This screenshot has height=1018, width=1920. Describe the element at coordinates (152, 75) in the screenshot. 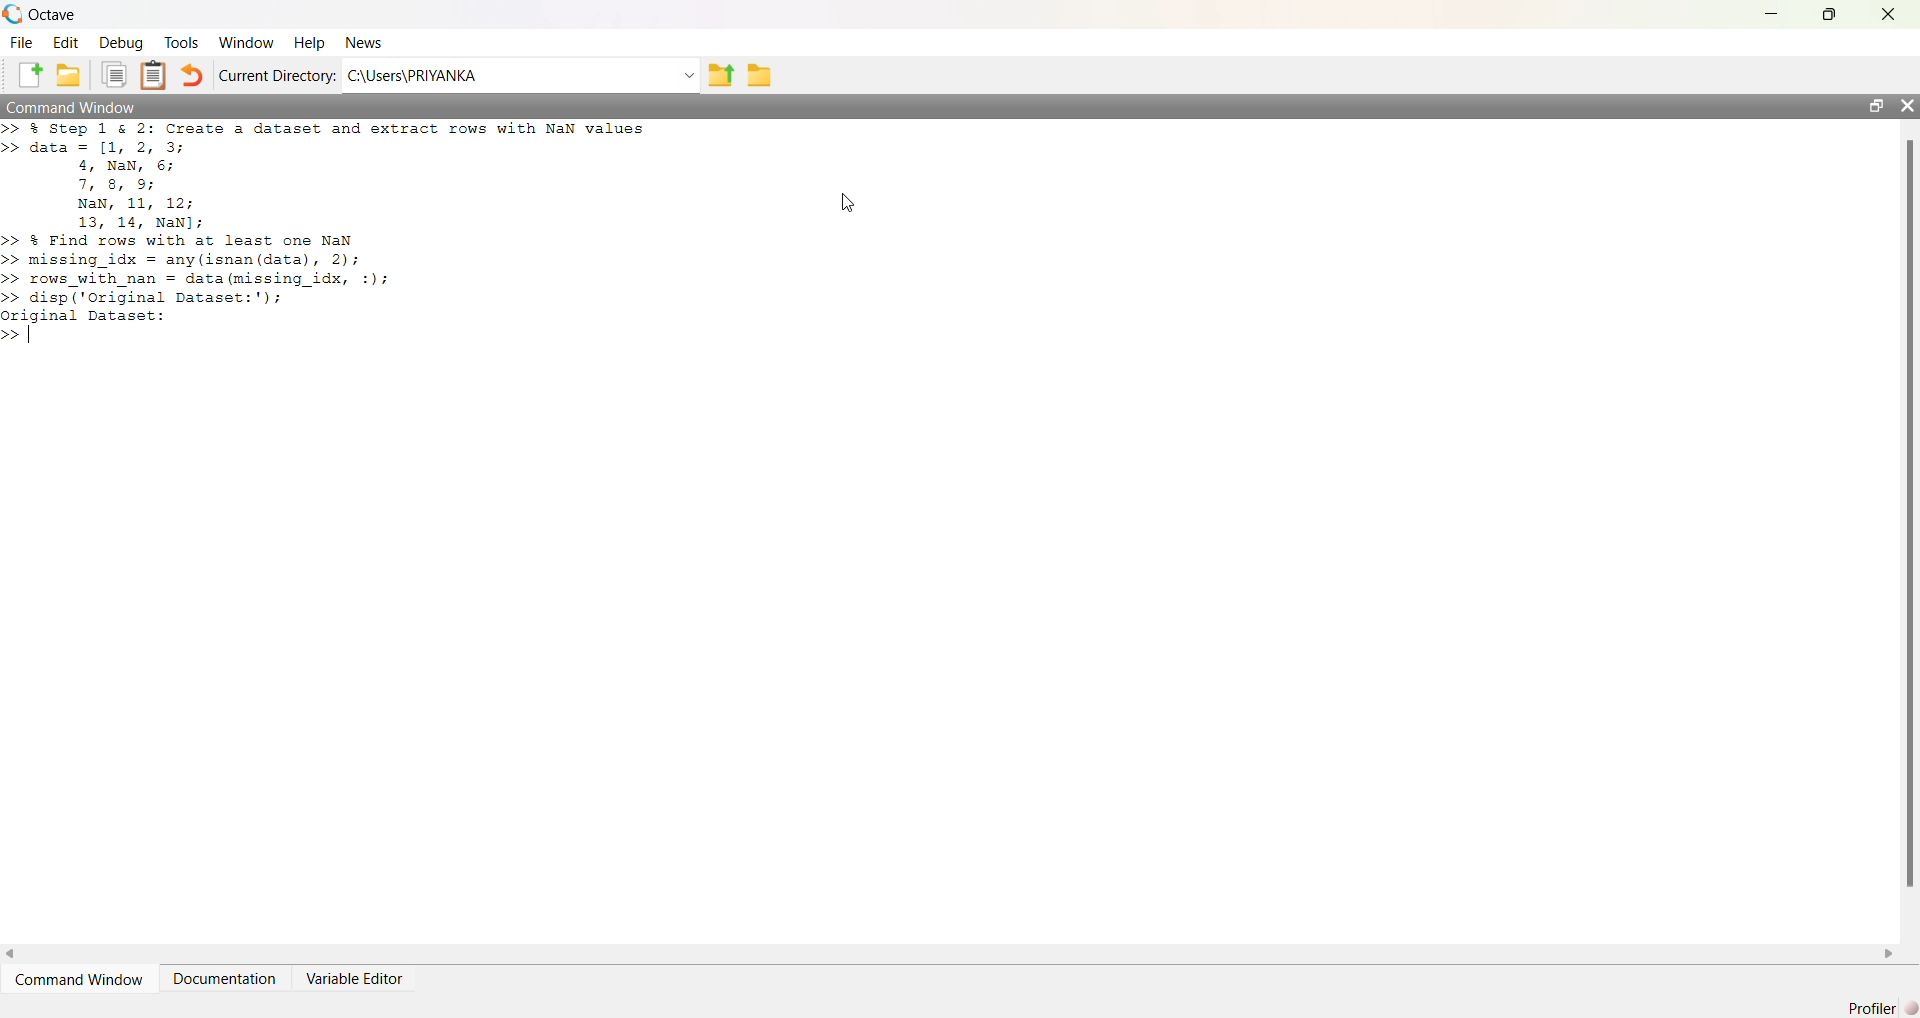

I see `Clipboard` at that location.